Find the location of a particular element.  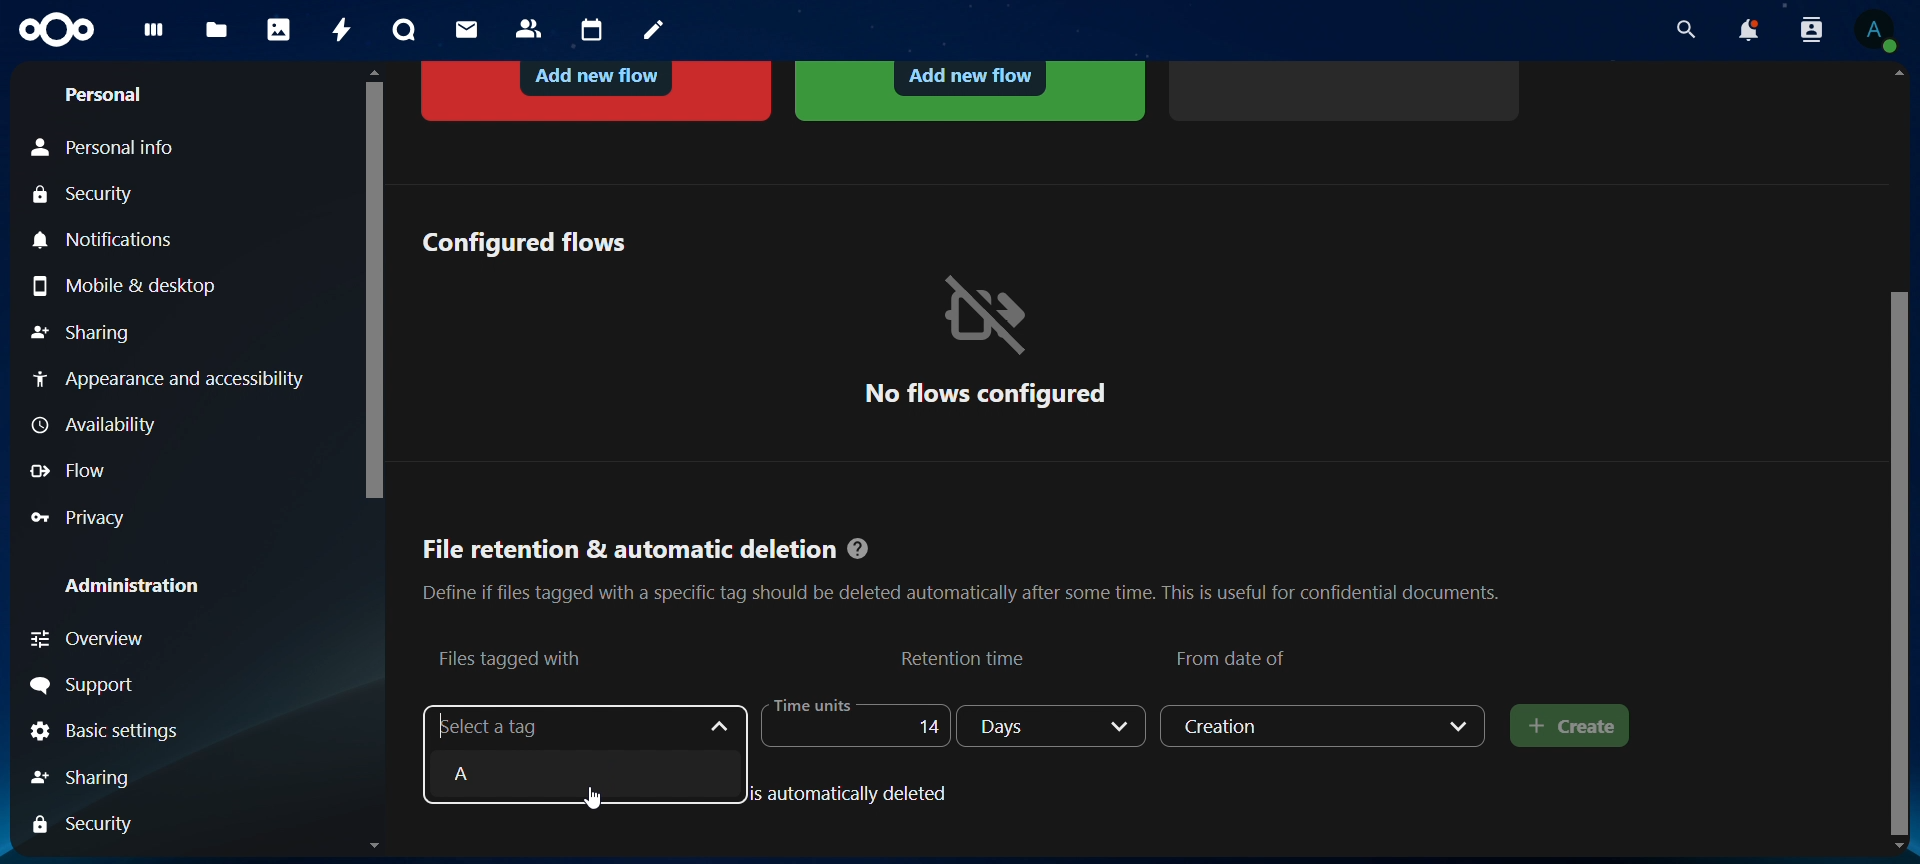

scrollbar is located at coordinates (1903, 559).